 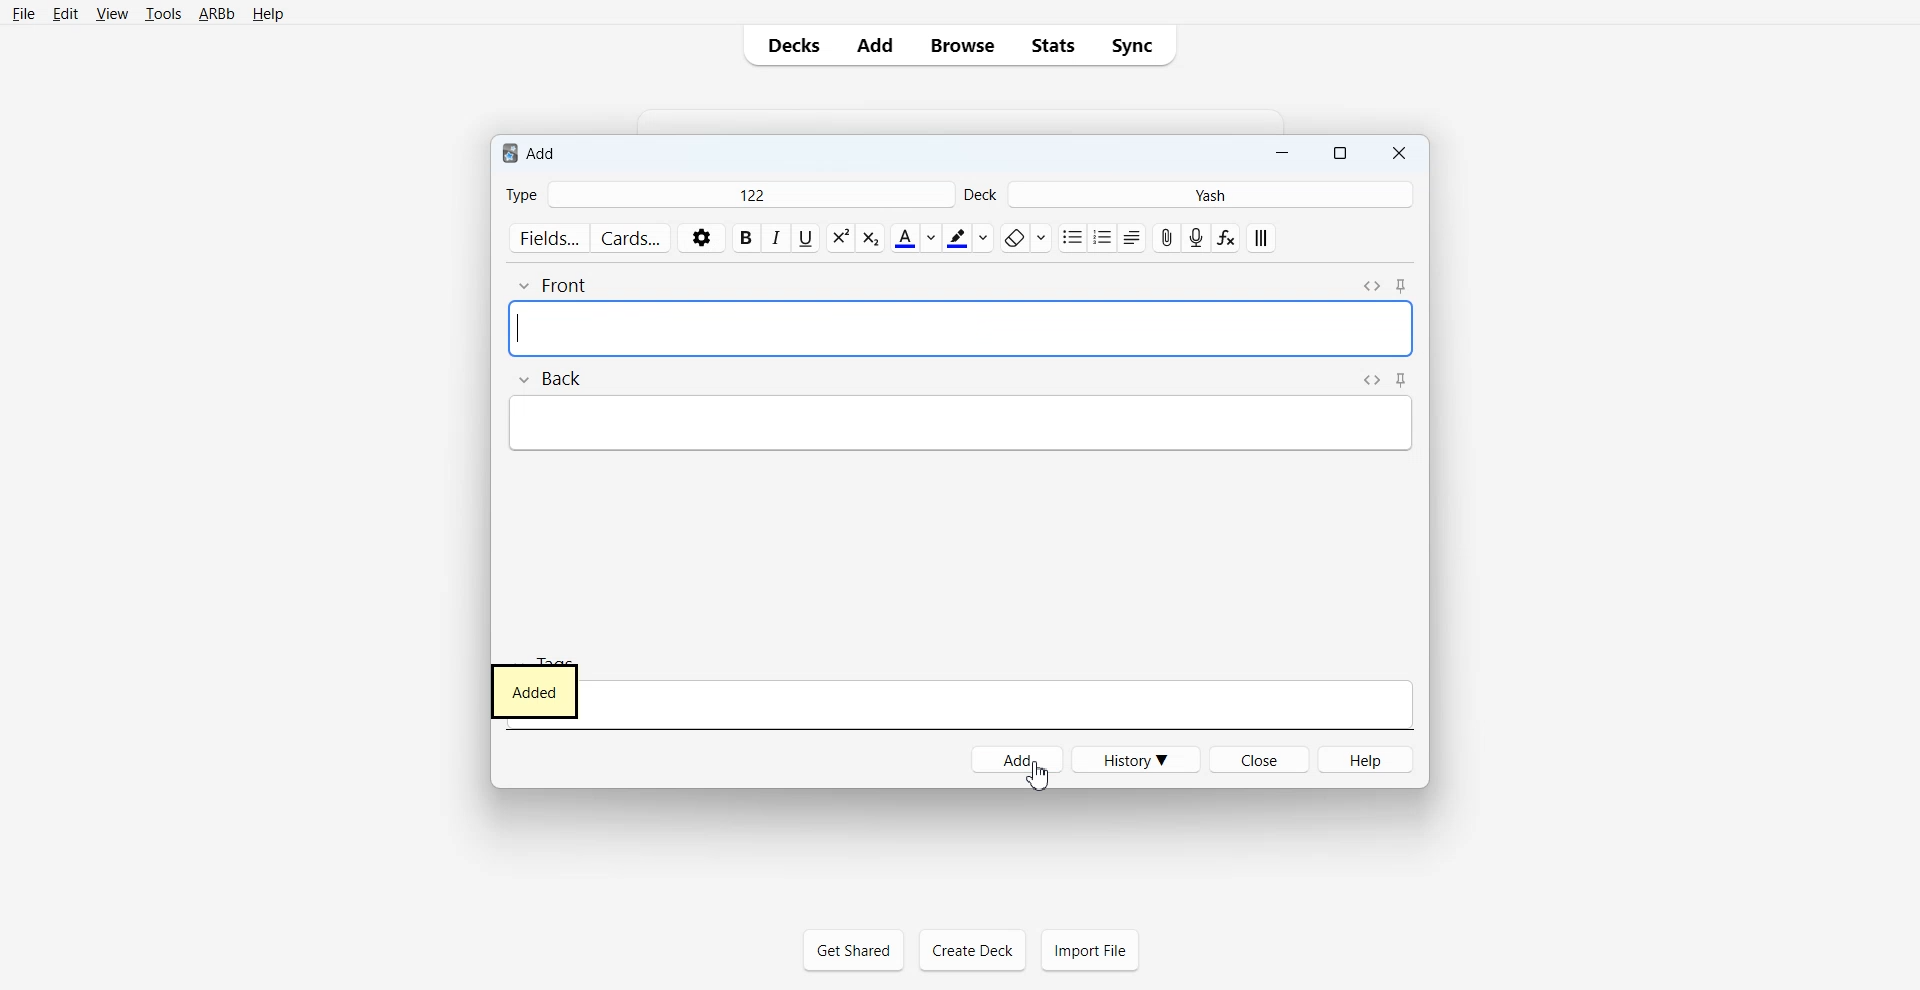 I want to click on cards, so click(x=637, y=237).